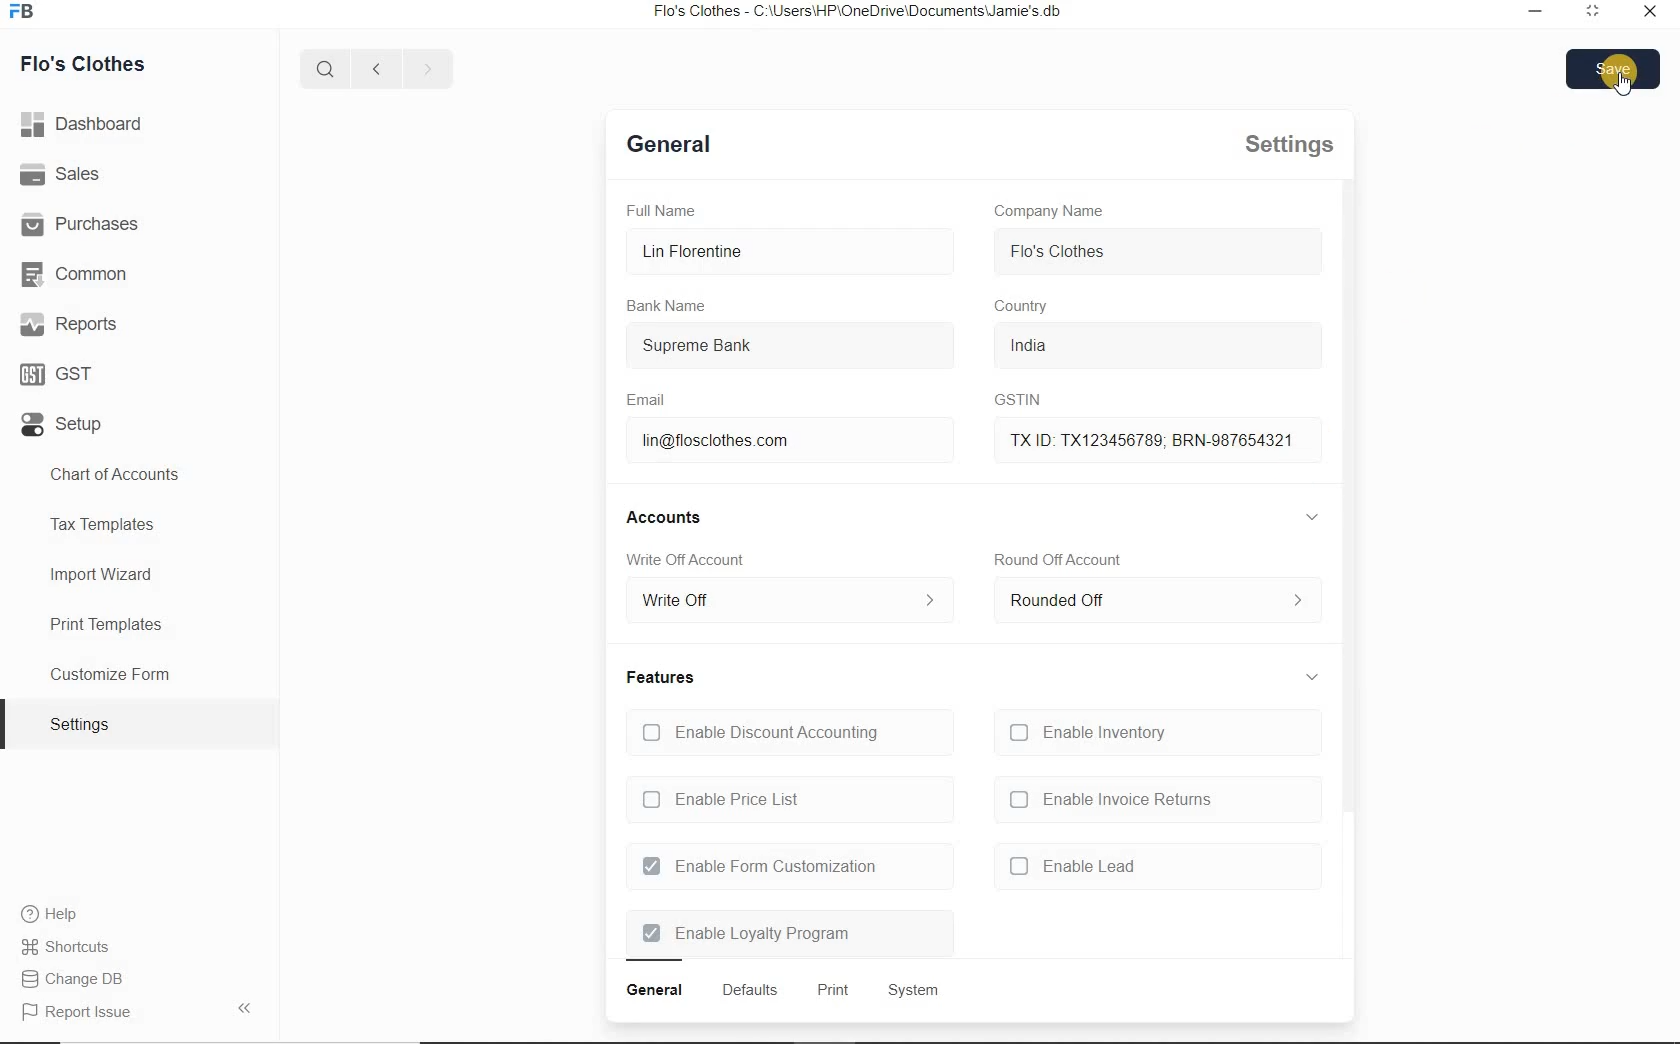  I want to click on Enable Discount Accounting, so click(759, 732).